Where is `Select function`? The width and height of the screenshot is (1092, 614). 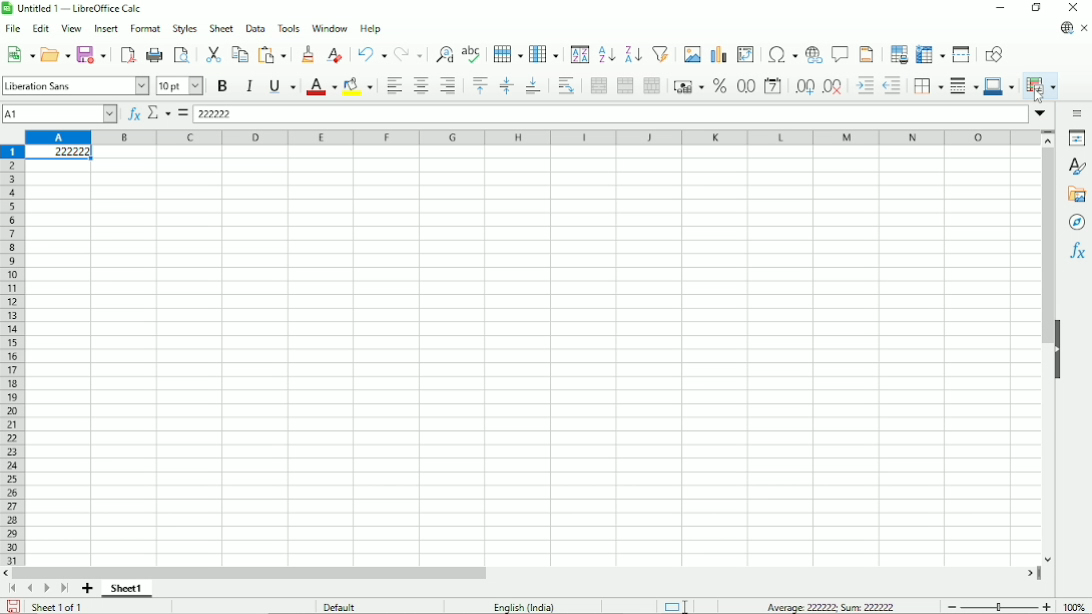 Select function is located at coordinates (159, 113).